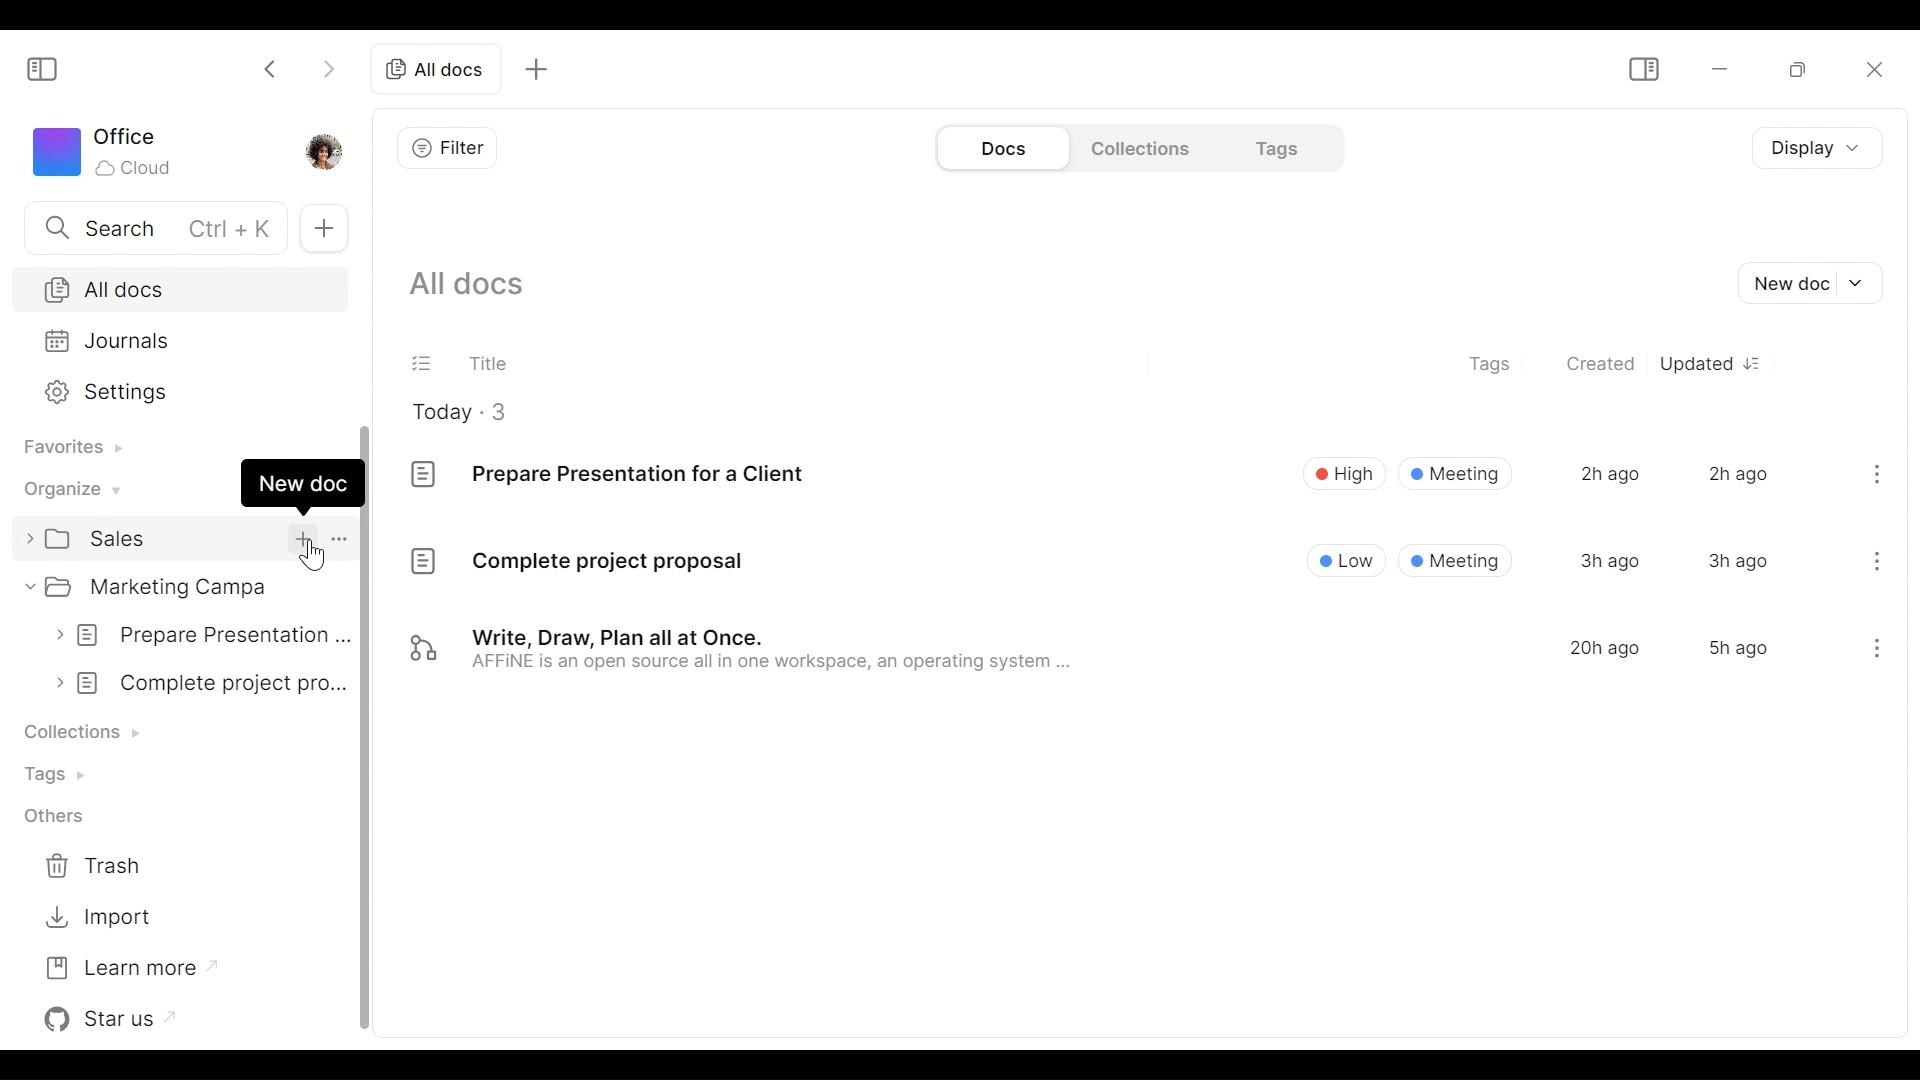  I want to click on Title, so click(489, 359).